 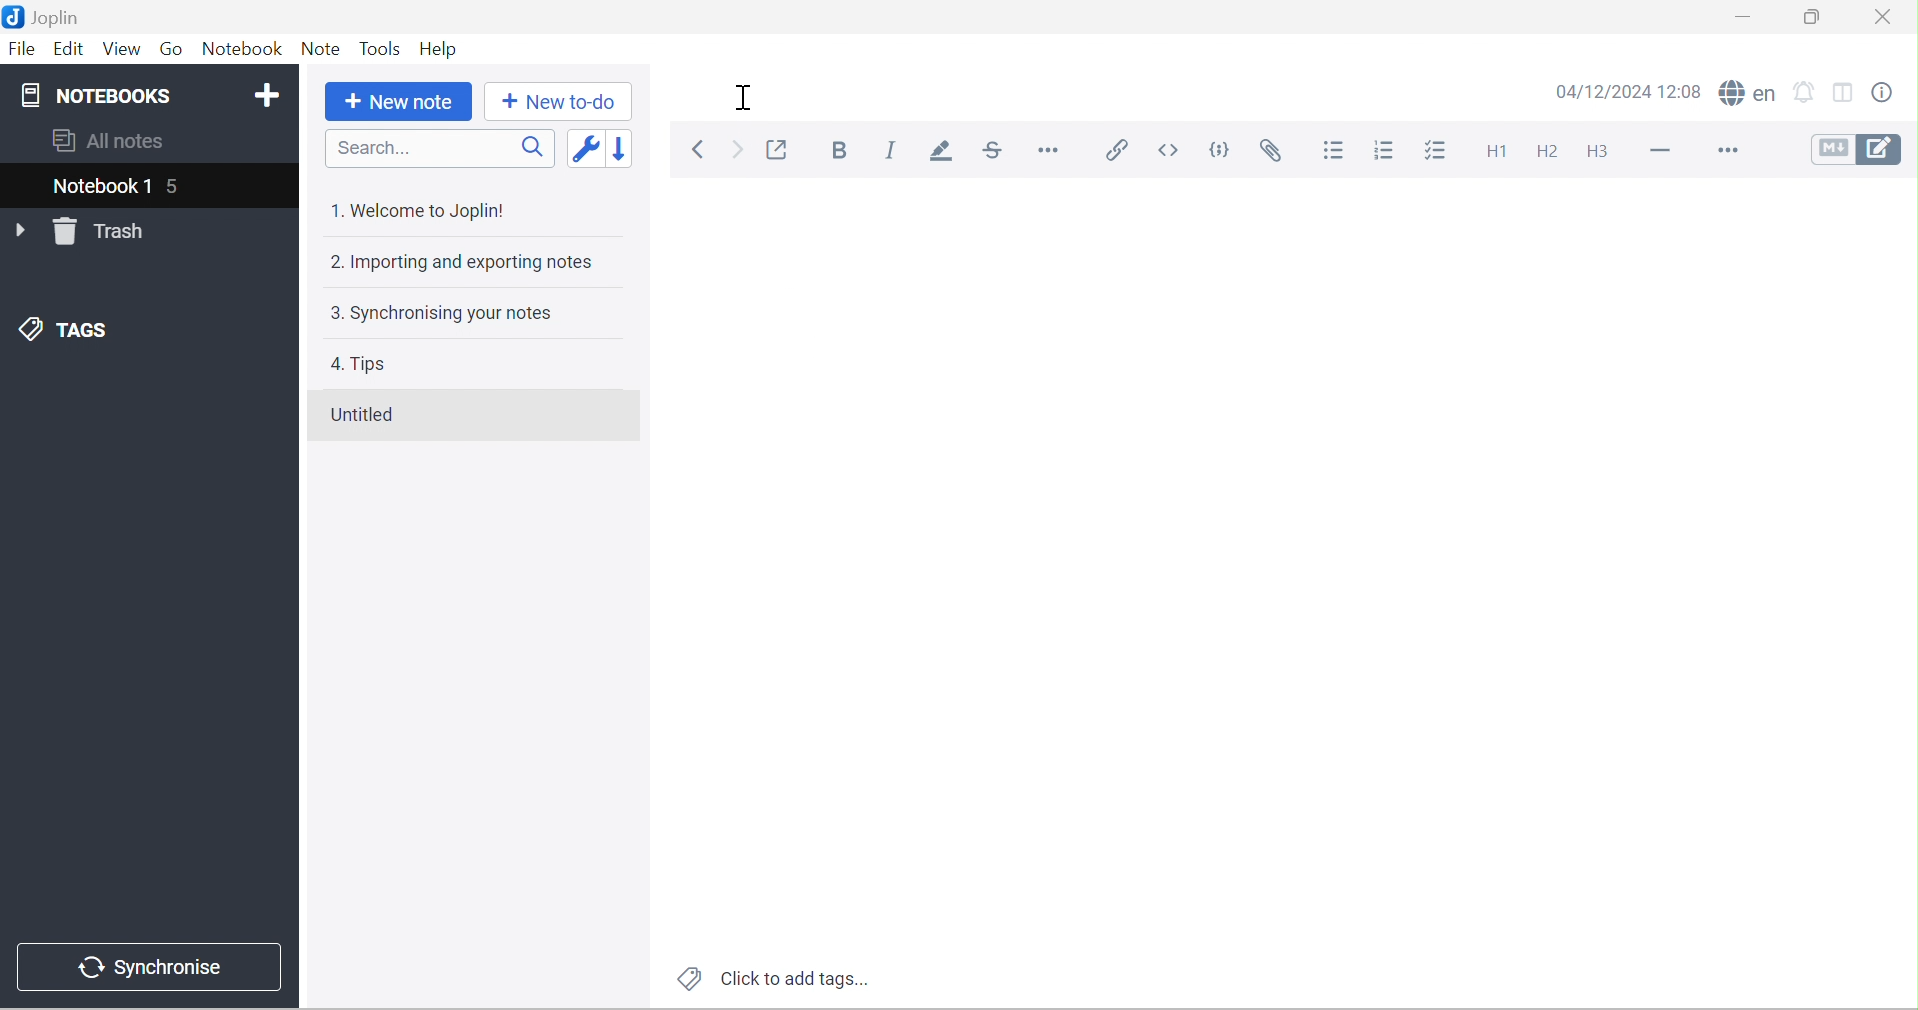 I want to click on Horizontal line, so click(x=1654, y=154).